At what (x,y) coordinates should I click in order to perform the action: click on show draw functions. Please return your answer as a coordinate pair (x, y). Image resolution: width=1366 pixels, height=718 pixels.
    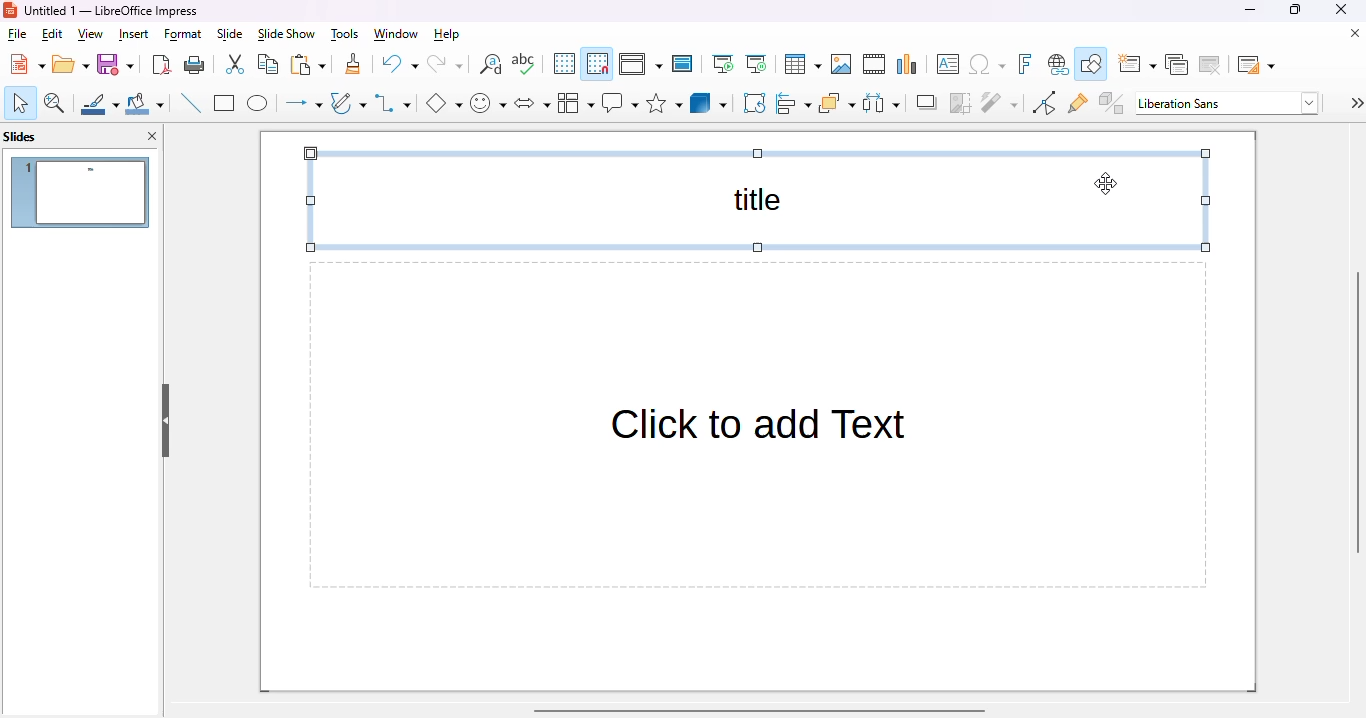
    Looking at the image, I should click on (1091, 63).